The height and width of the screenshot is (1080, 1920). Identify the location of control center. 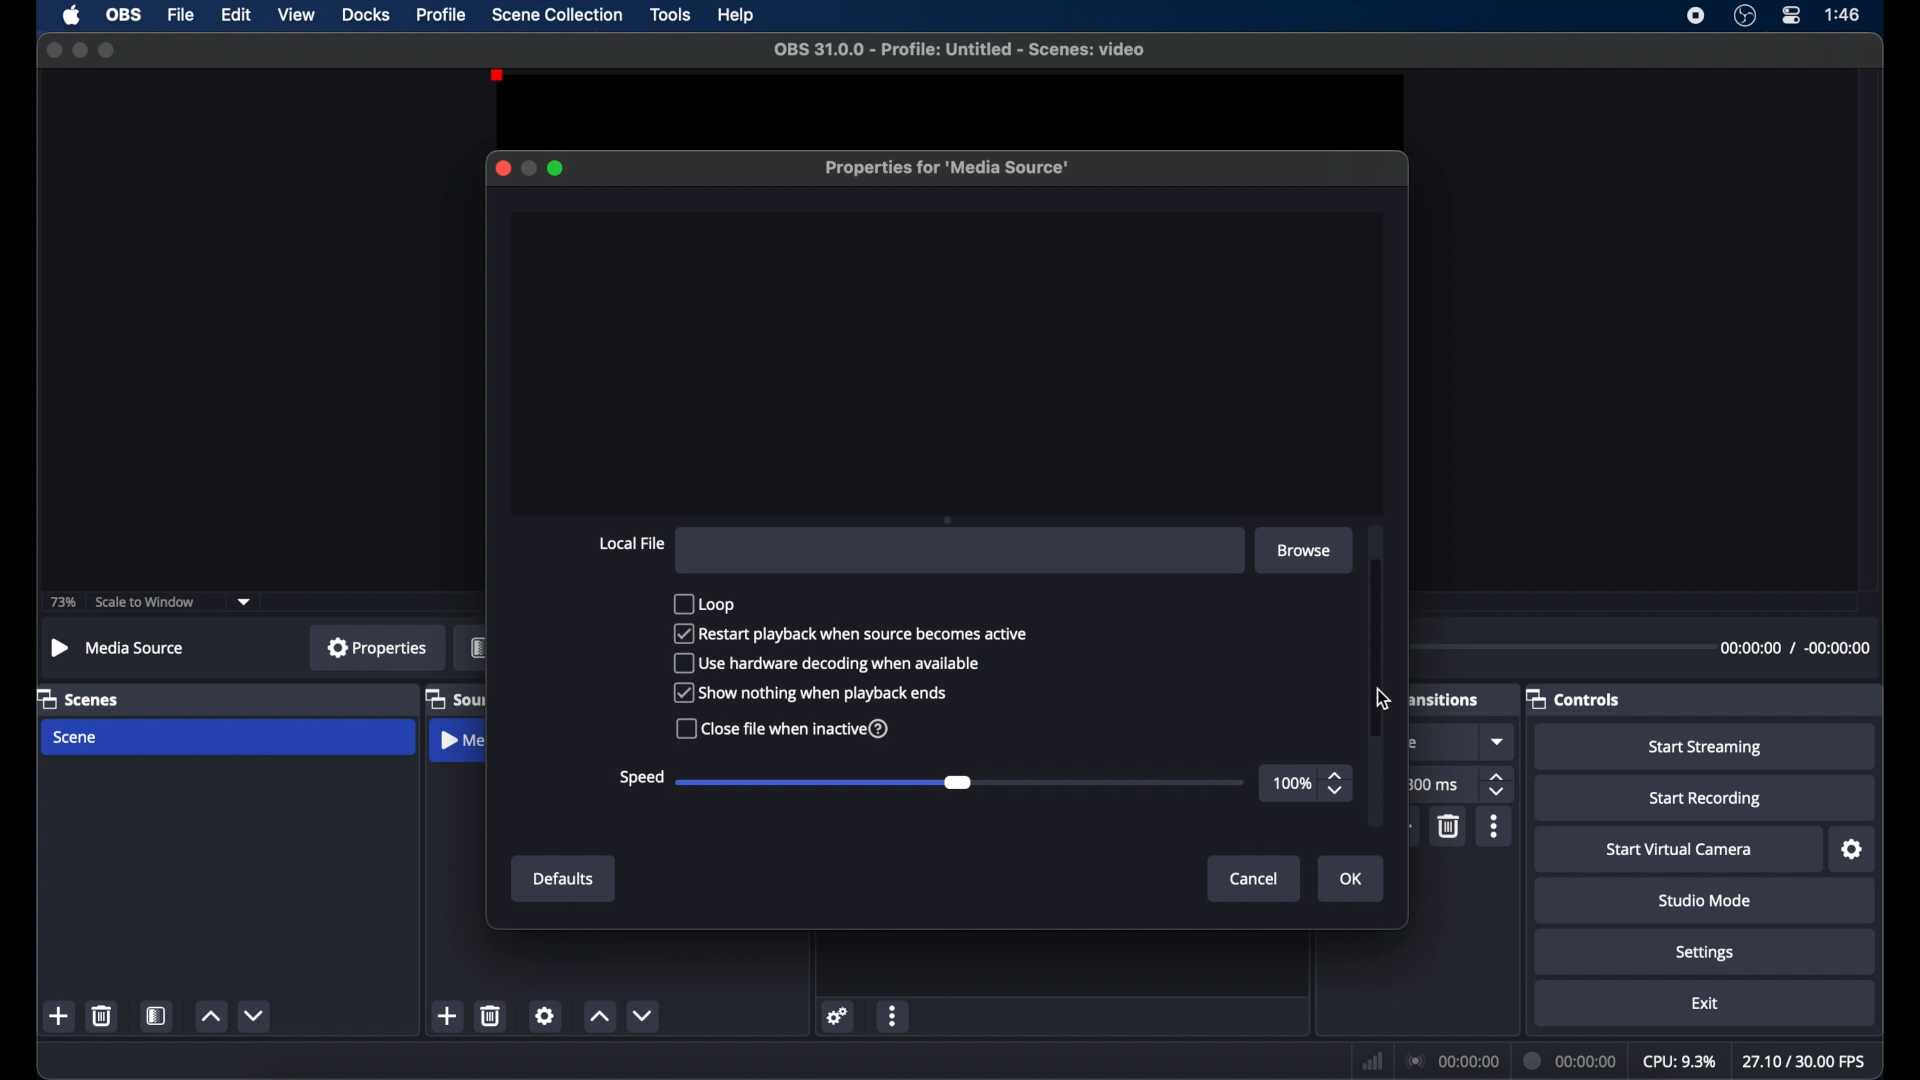
(1792, 15).